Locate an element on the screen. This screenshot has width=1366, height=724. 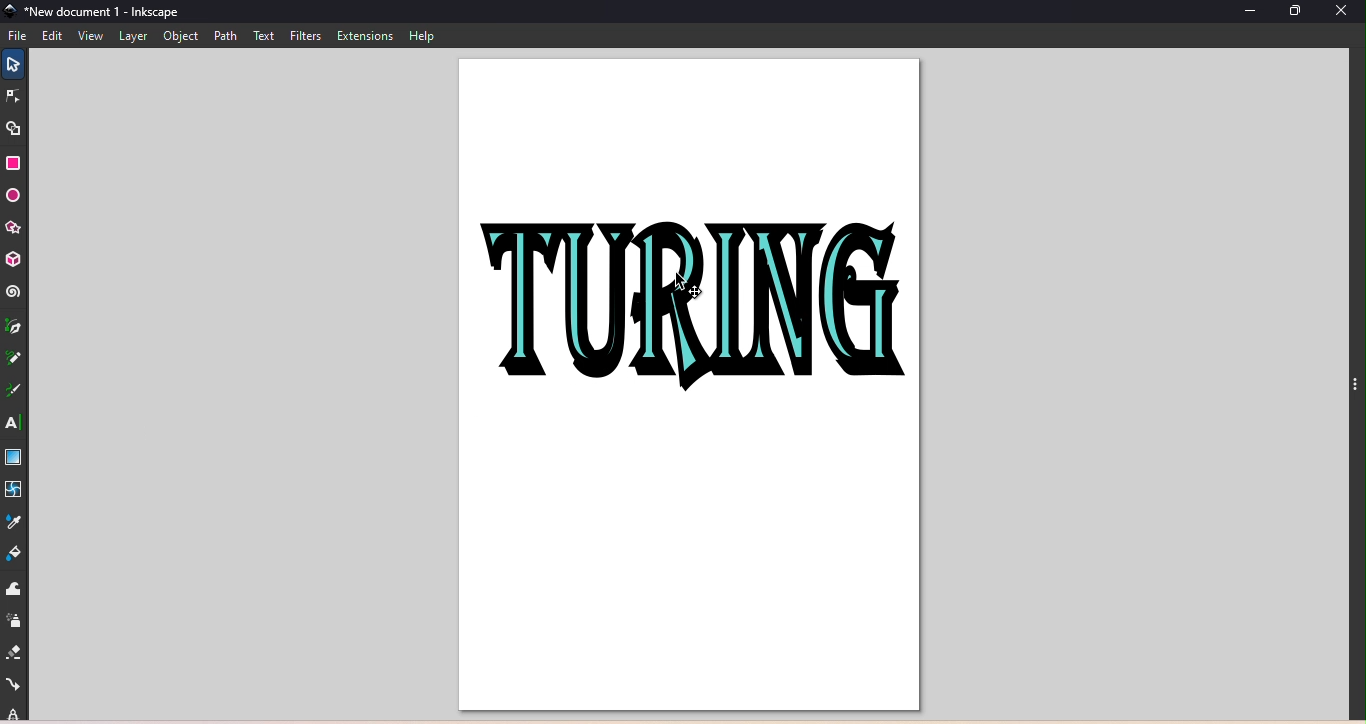
Spray tool is located at coordinates (14, 621).